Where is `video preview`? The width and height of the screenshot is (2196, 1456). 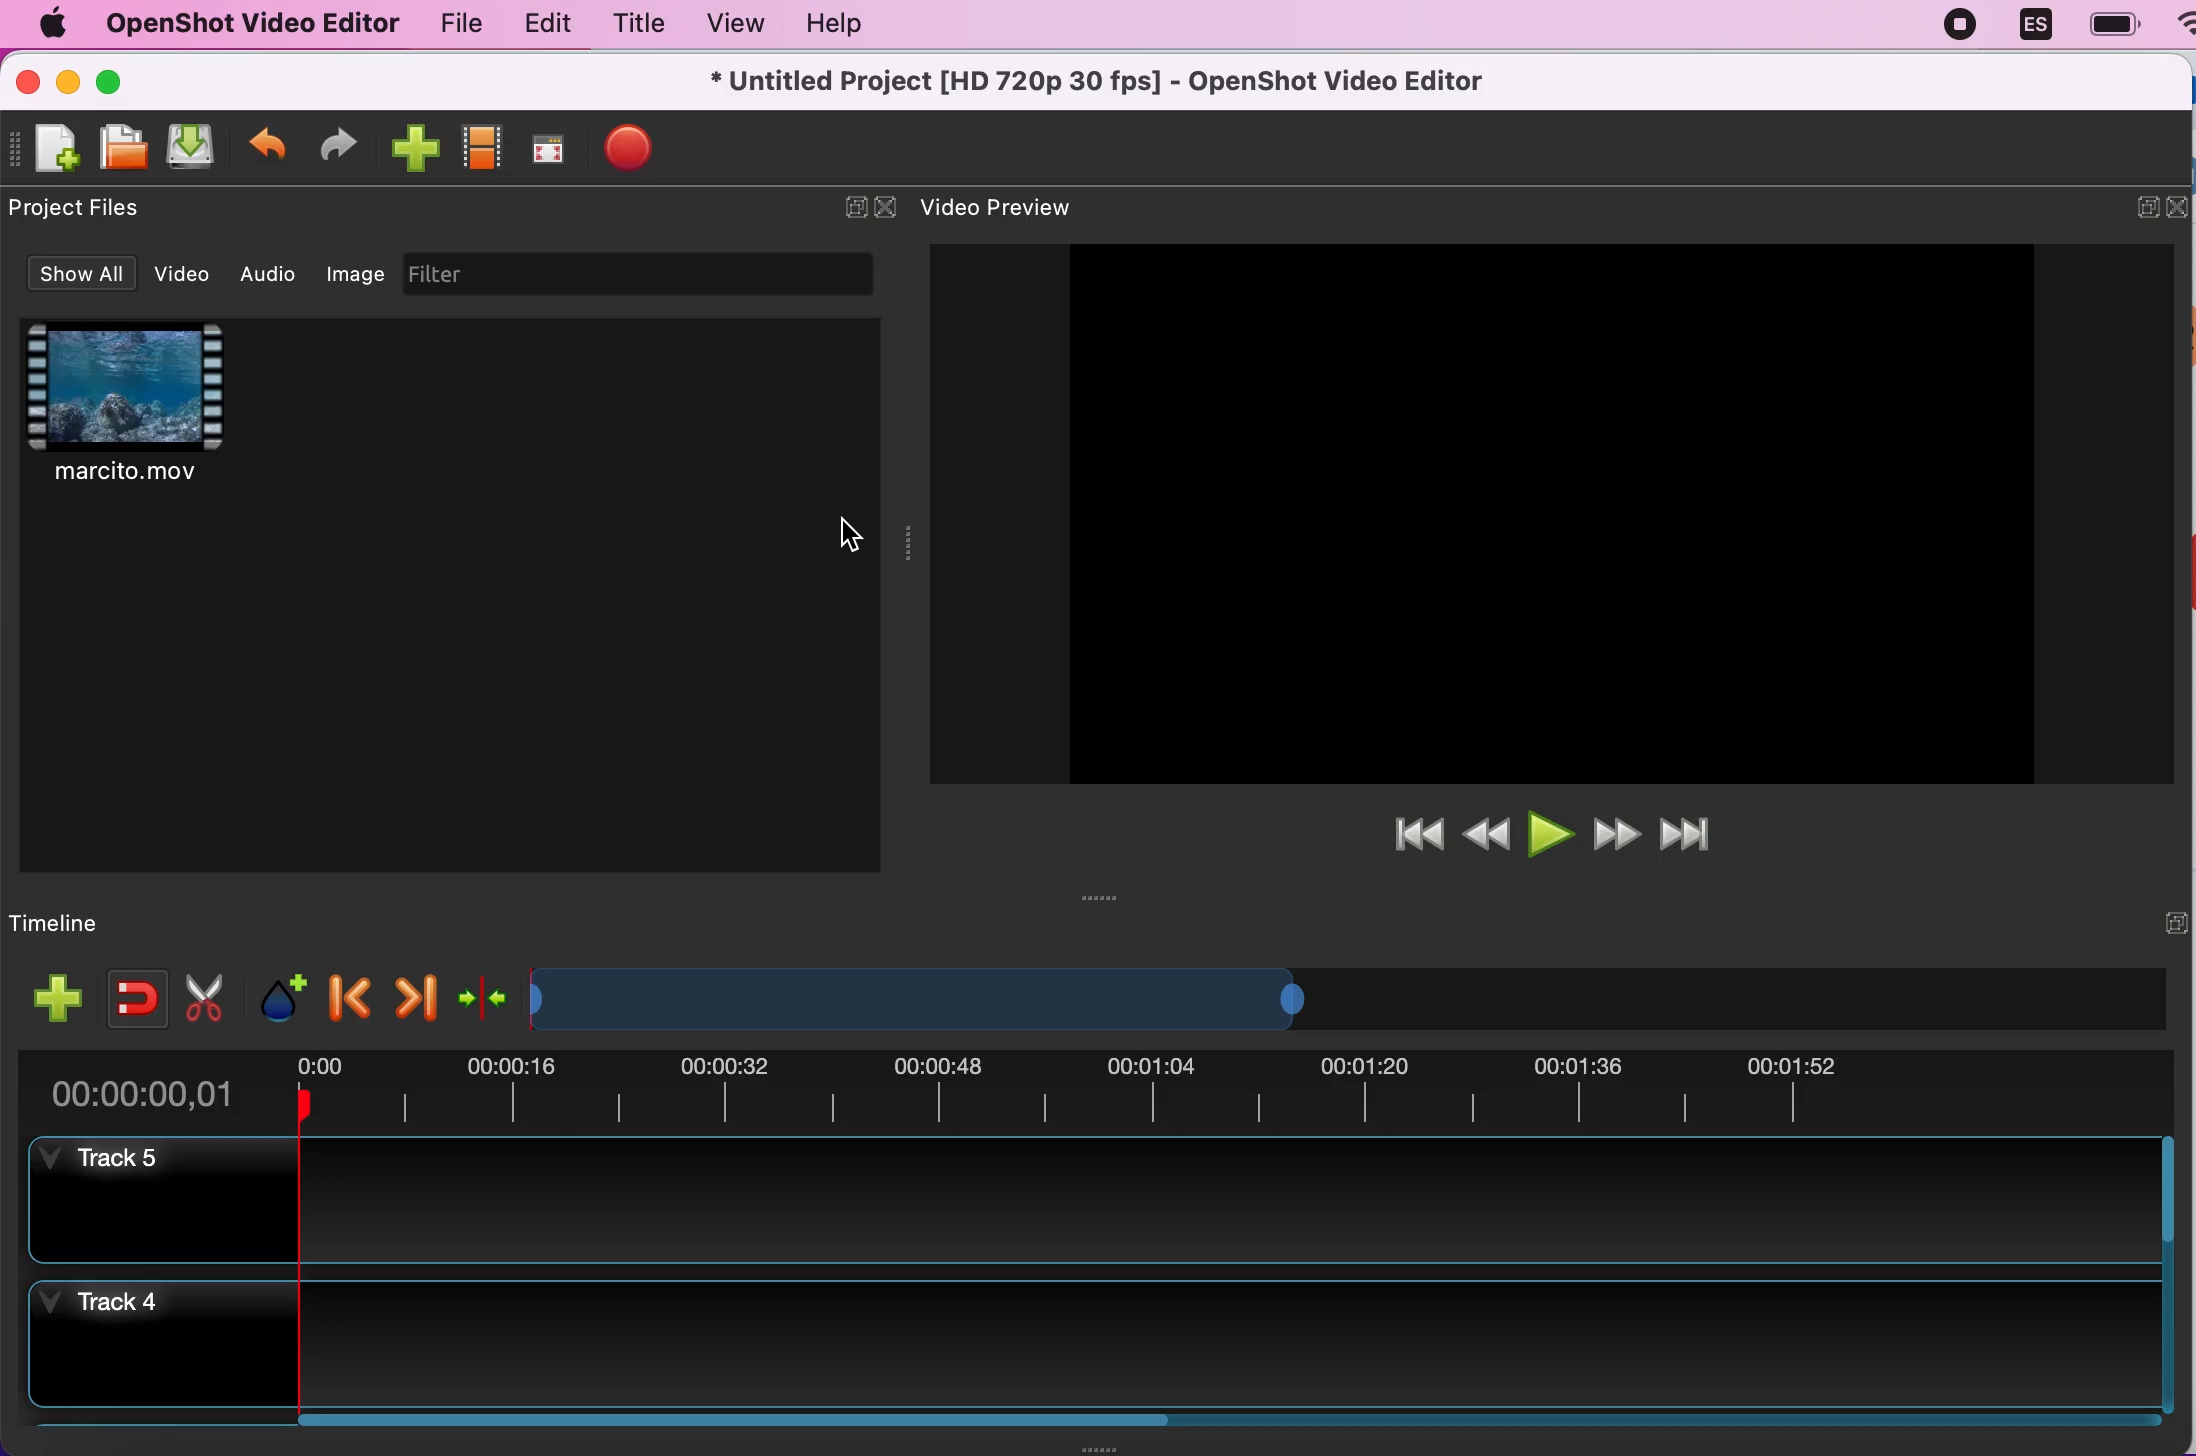 video preview is located at coordinates (1532, 509).